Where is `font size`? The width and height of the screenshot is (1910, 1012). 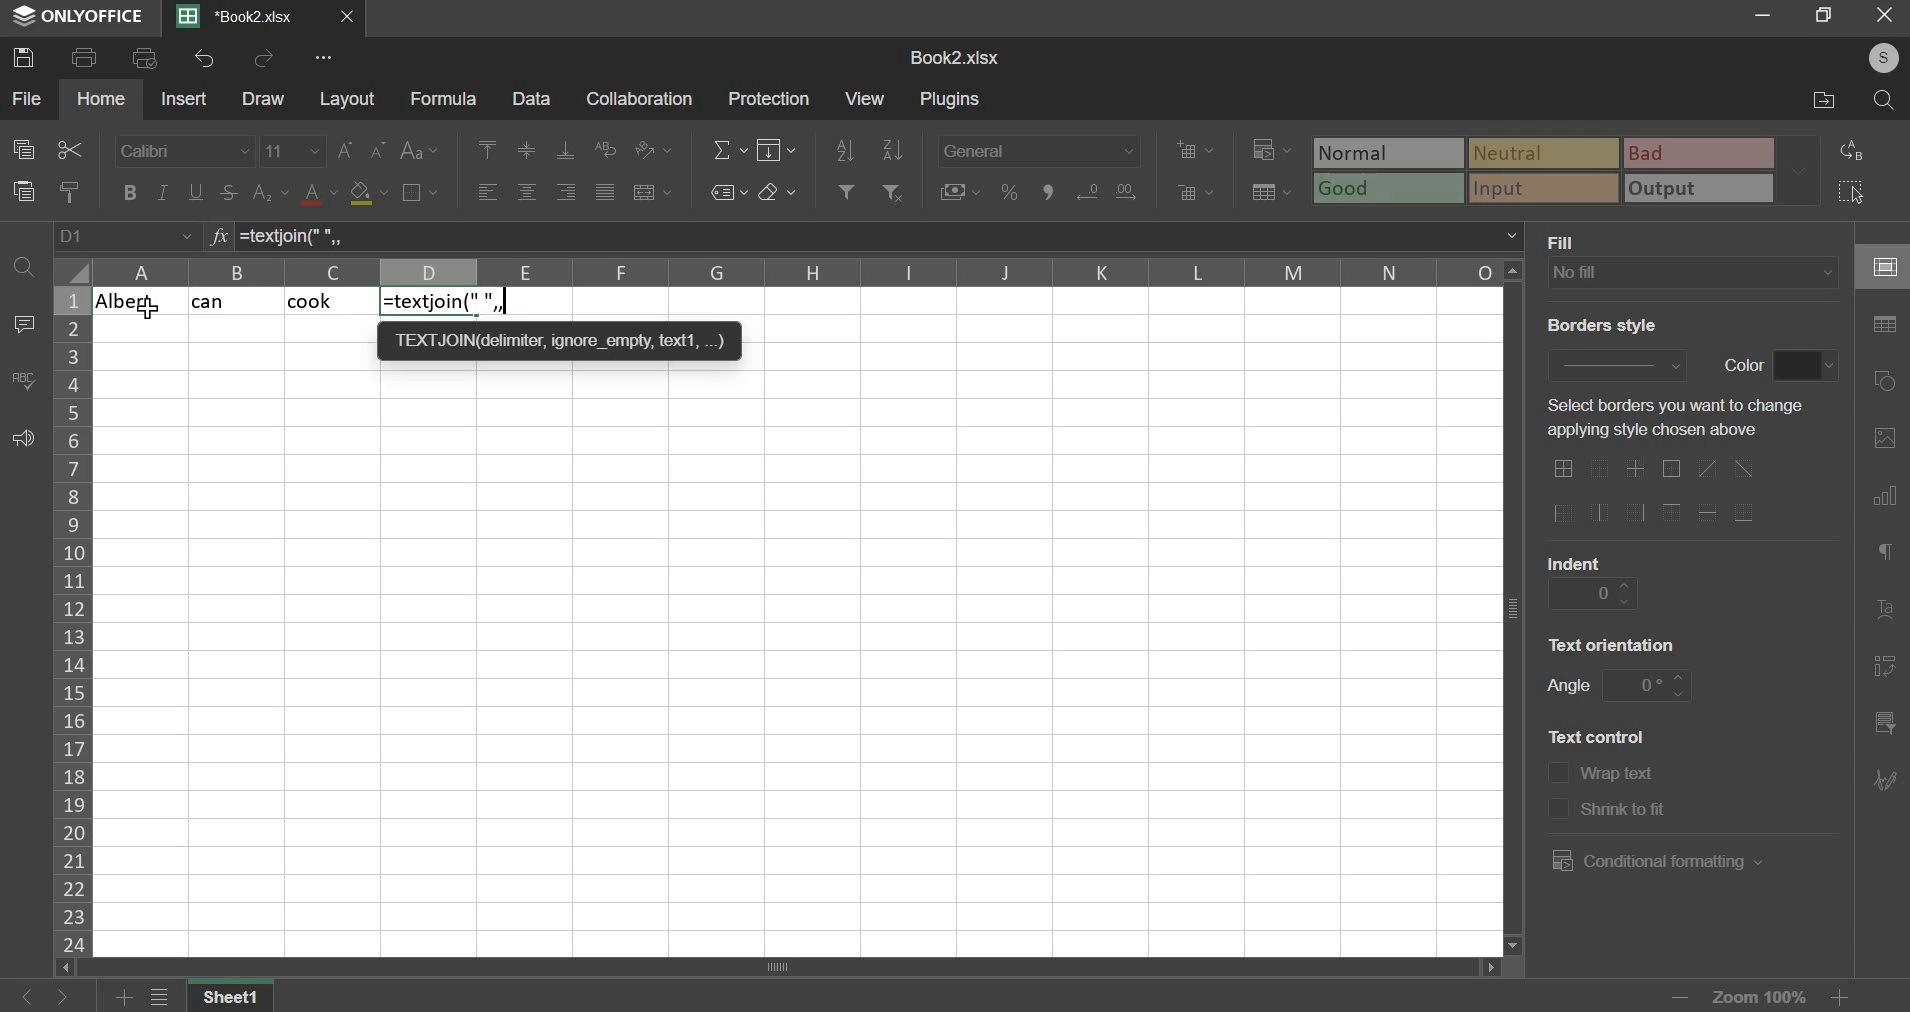 font size is located at coordinates (293, 150).